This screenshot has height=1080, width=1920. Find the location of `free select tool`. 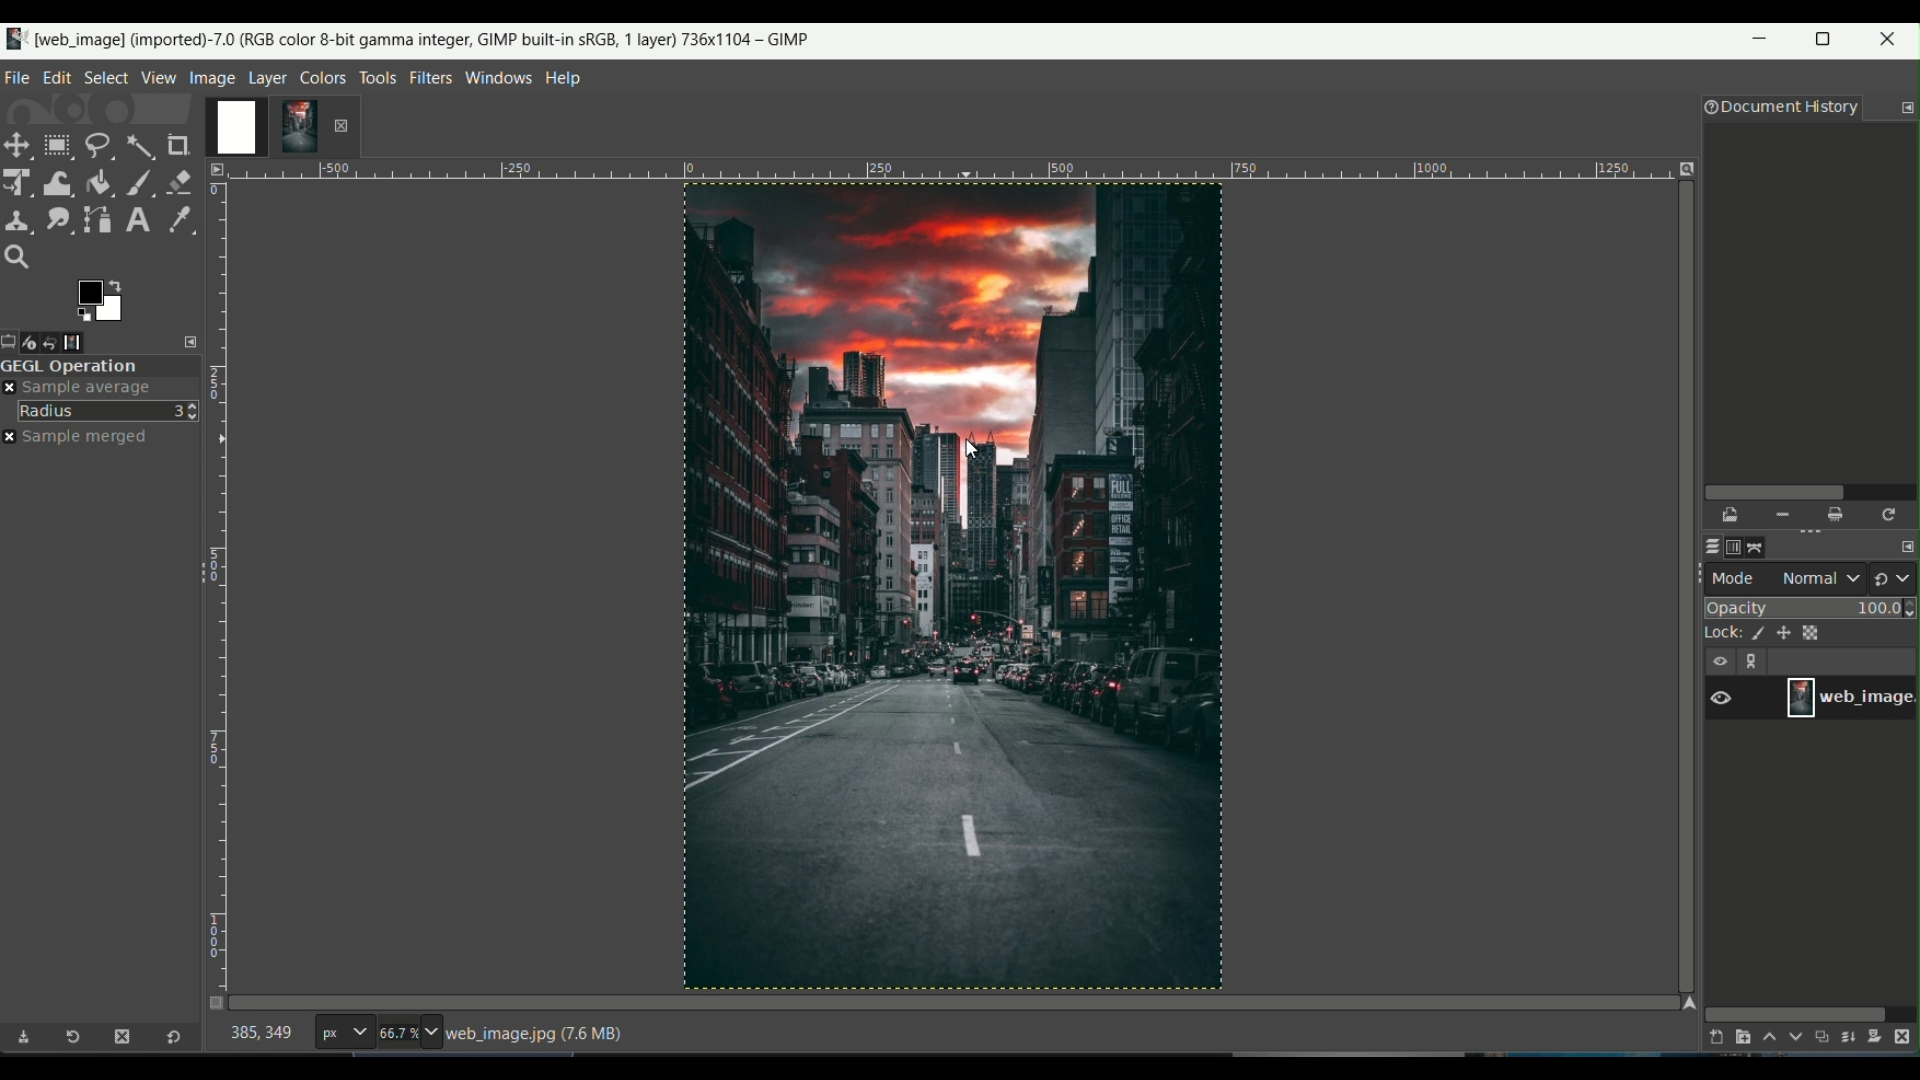

free select tool is located at coordinates (98, 143).